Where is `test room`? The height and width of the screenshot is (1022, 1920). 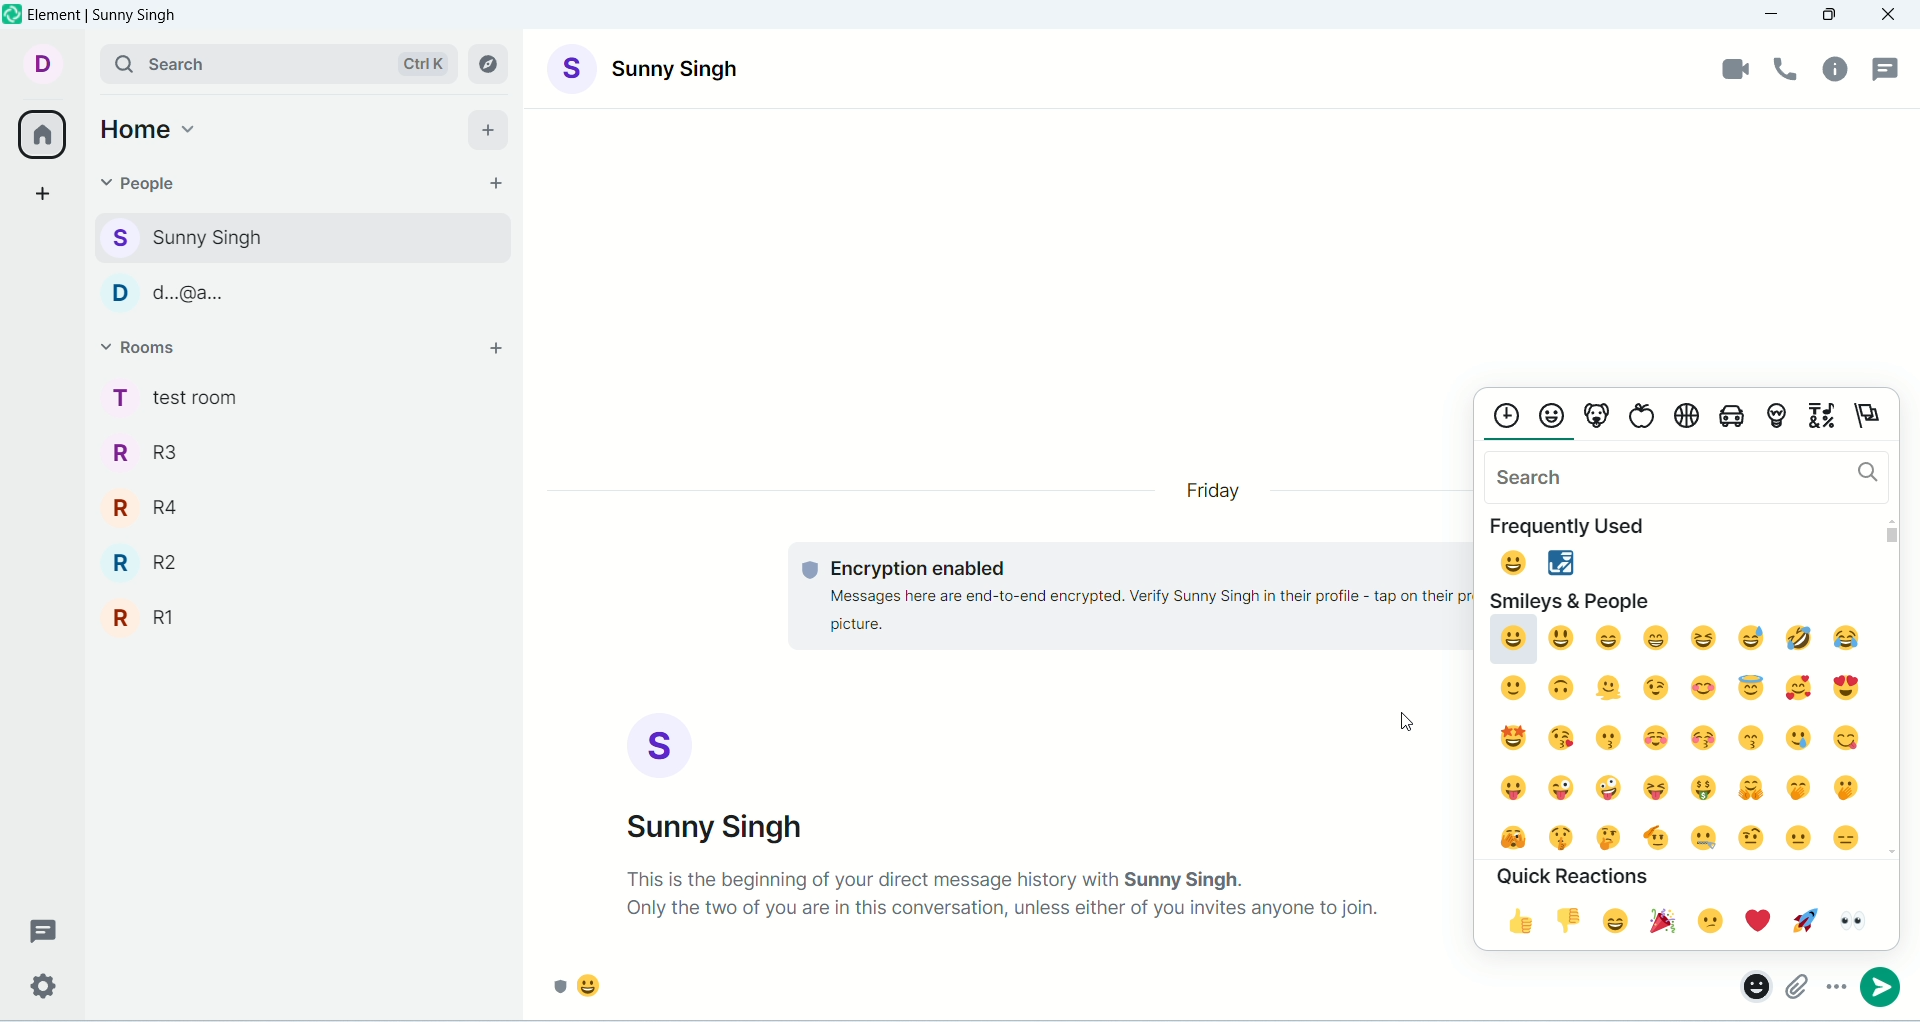
test room is located at coordinates (301, 396).